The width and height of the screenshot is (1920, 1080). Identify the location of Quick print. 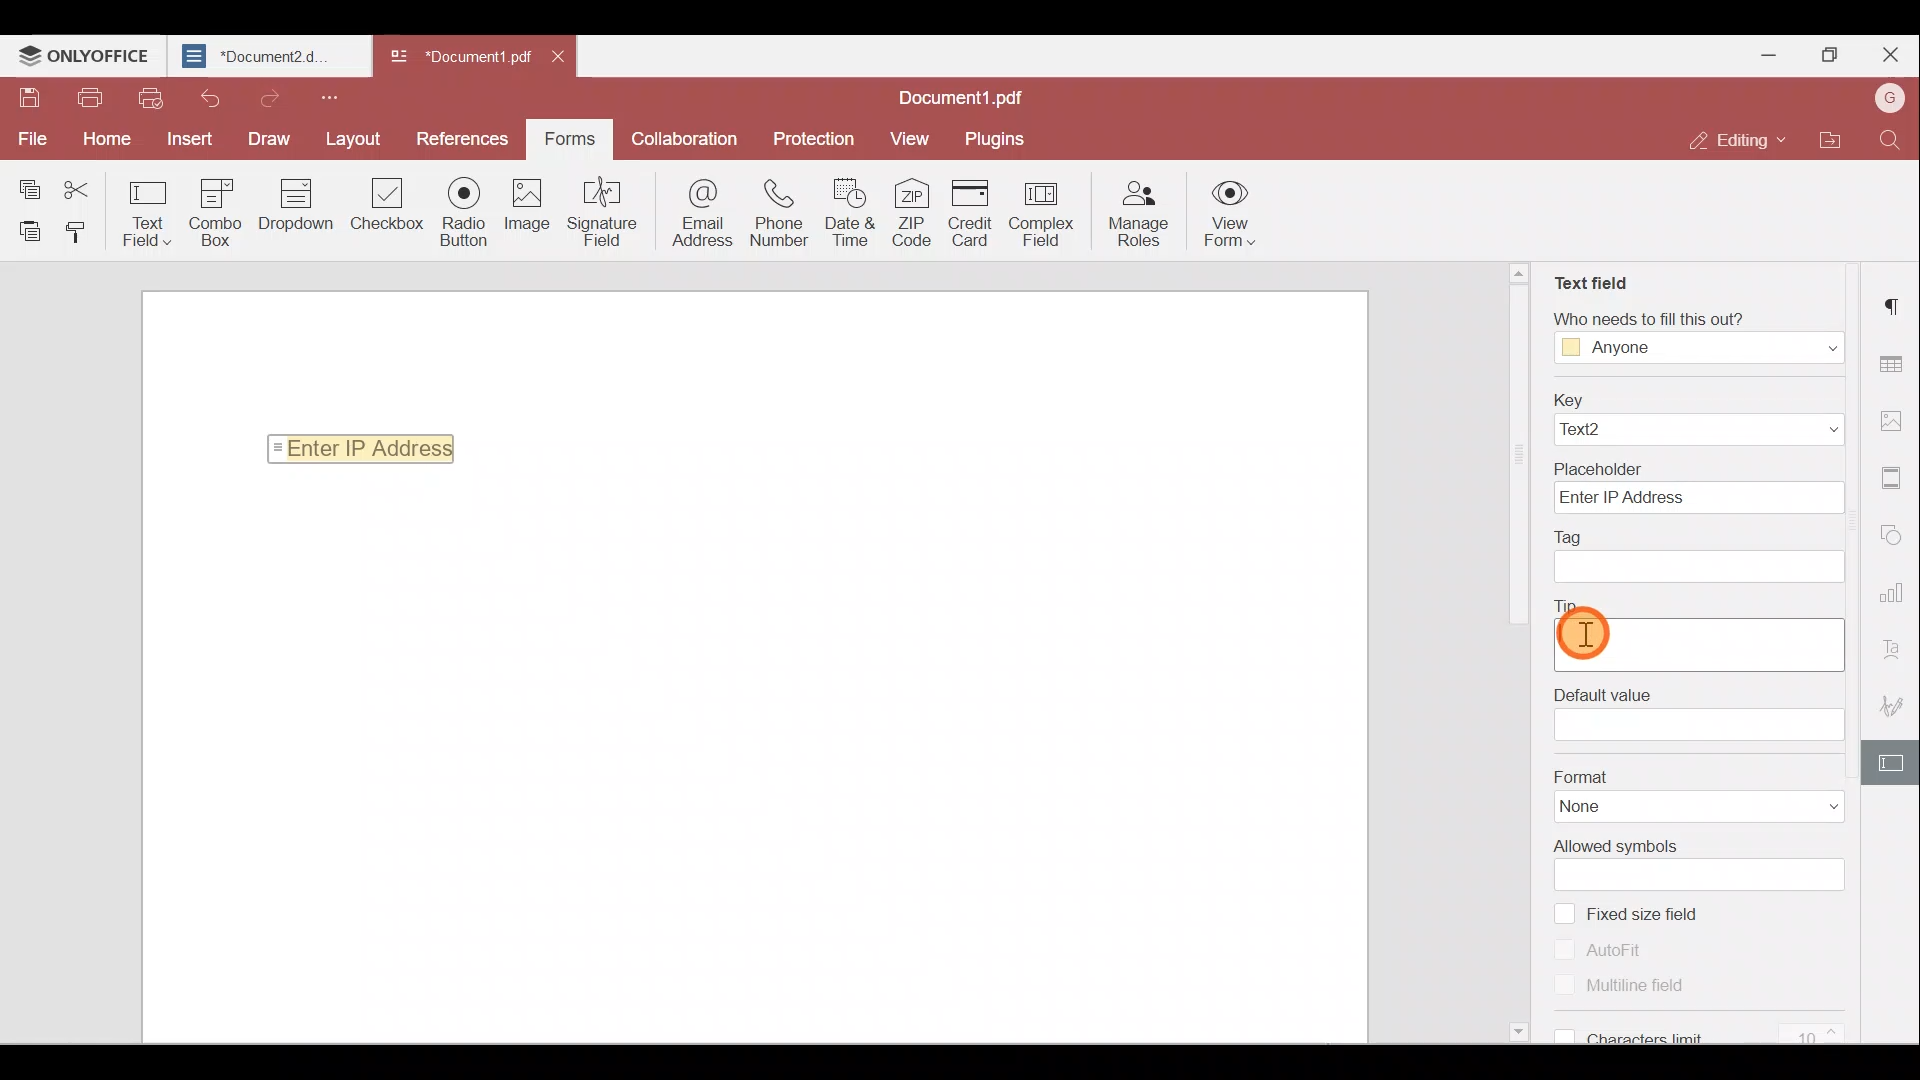
(151, 100).